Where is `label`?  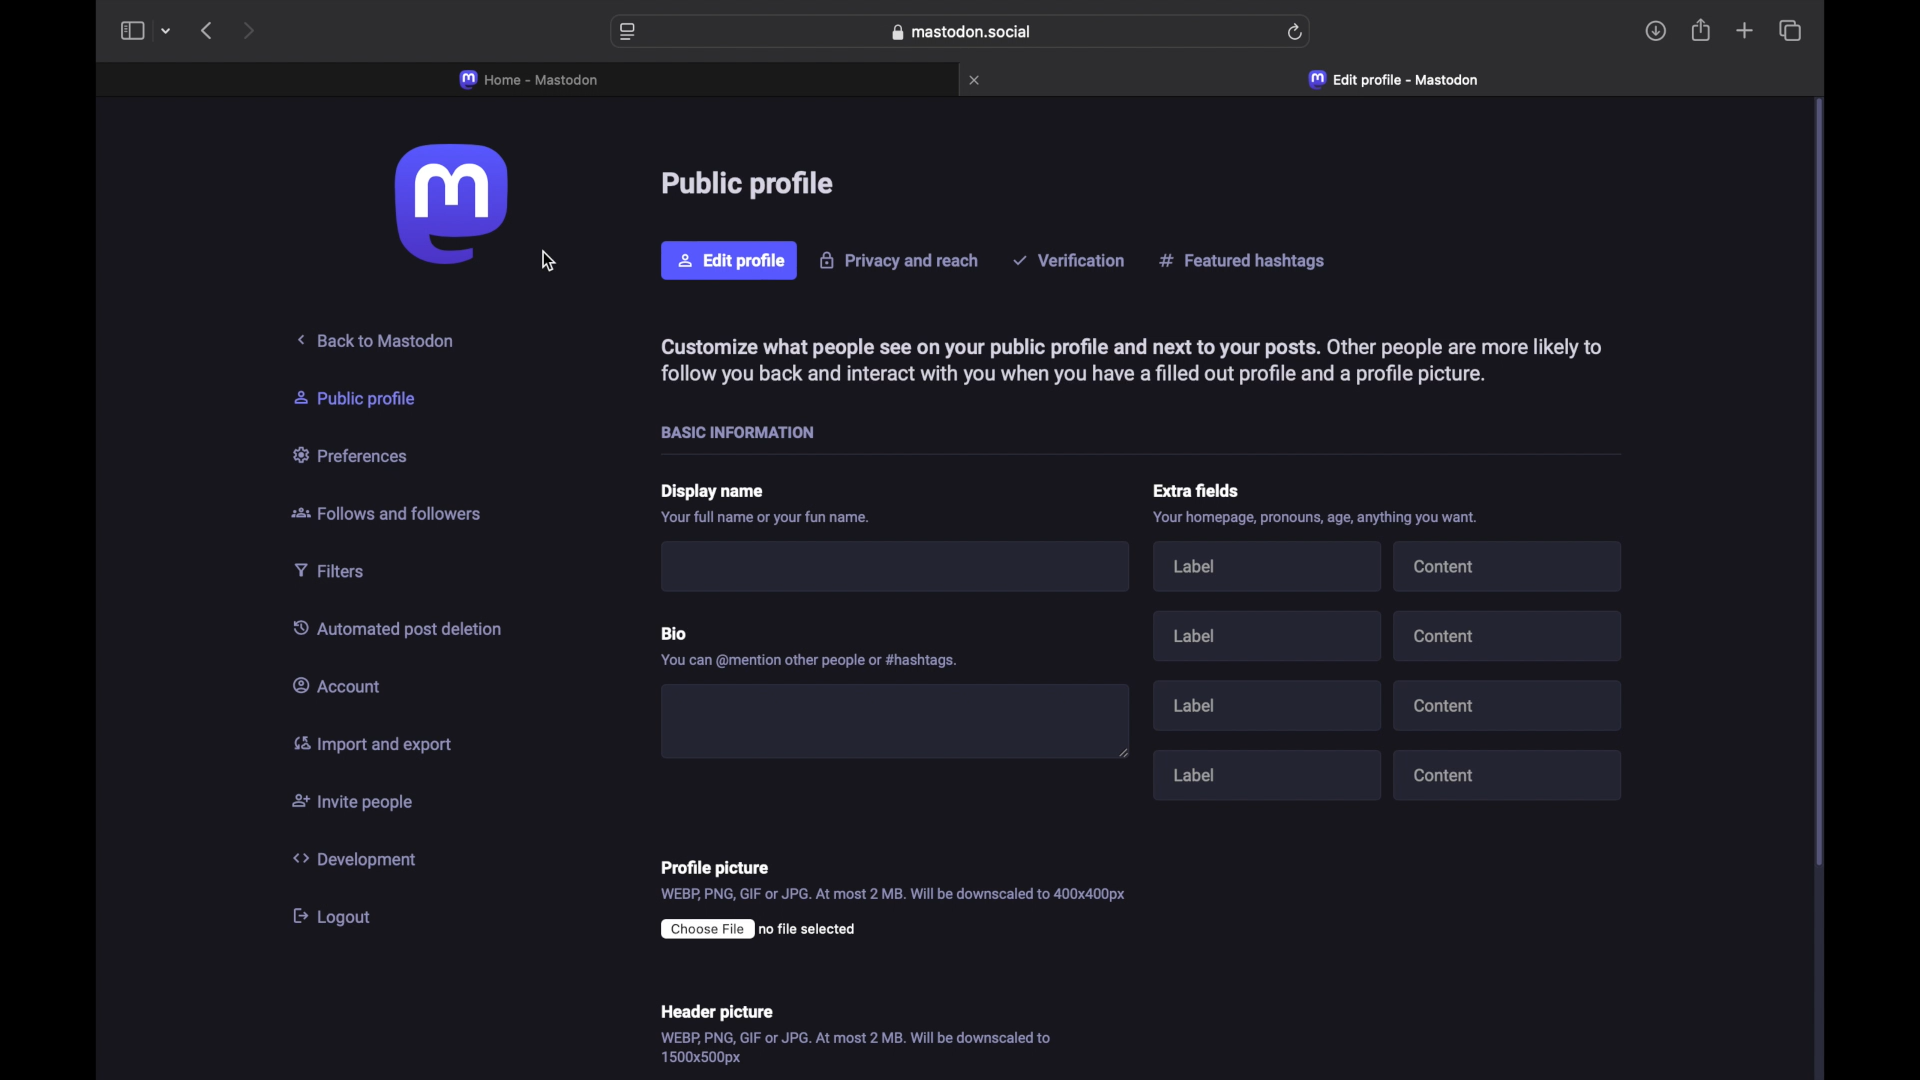
label is located at coordinates (1262, 707).